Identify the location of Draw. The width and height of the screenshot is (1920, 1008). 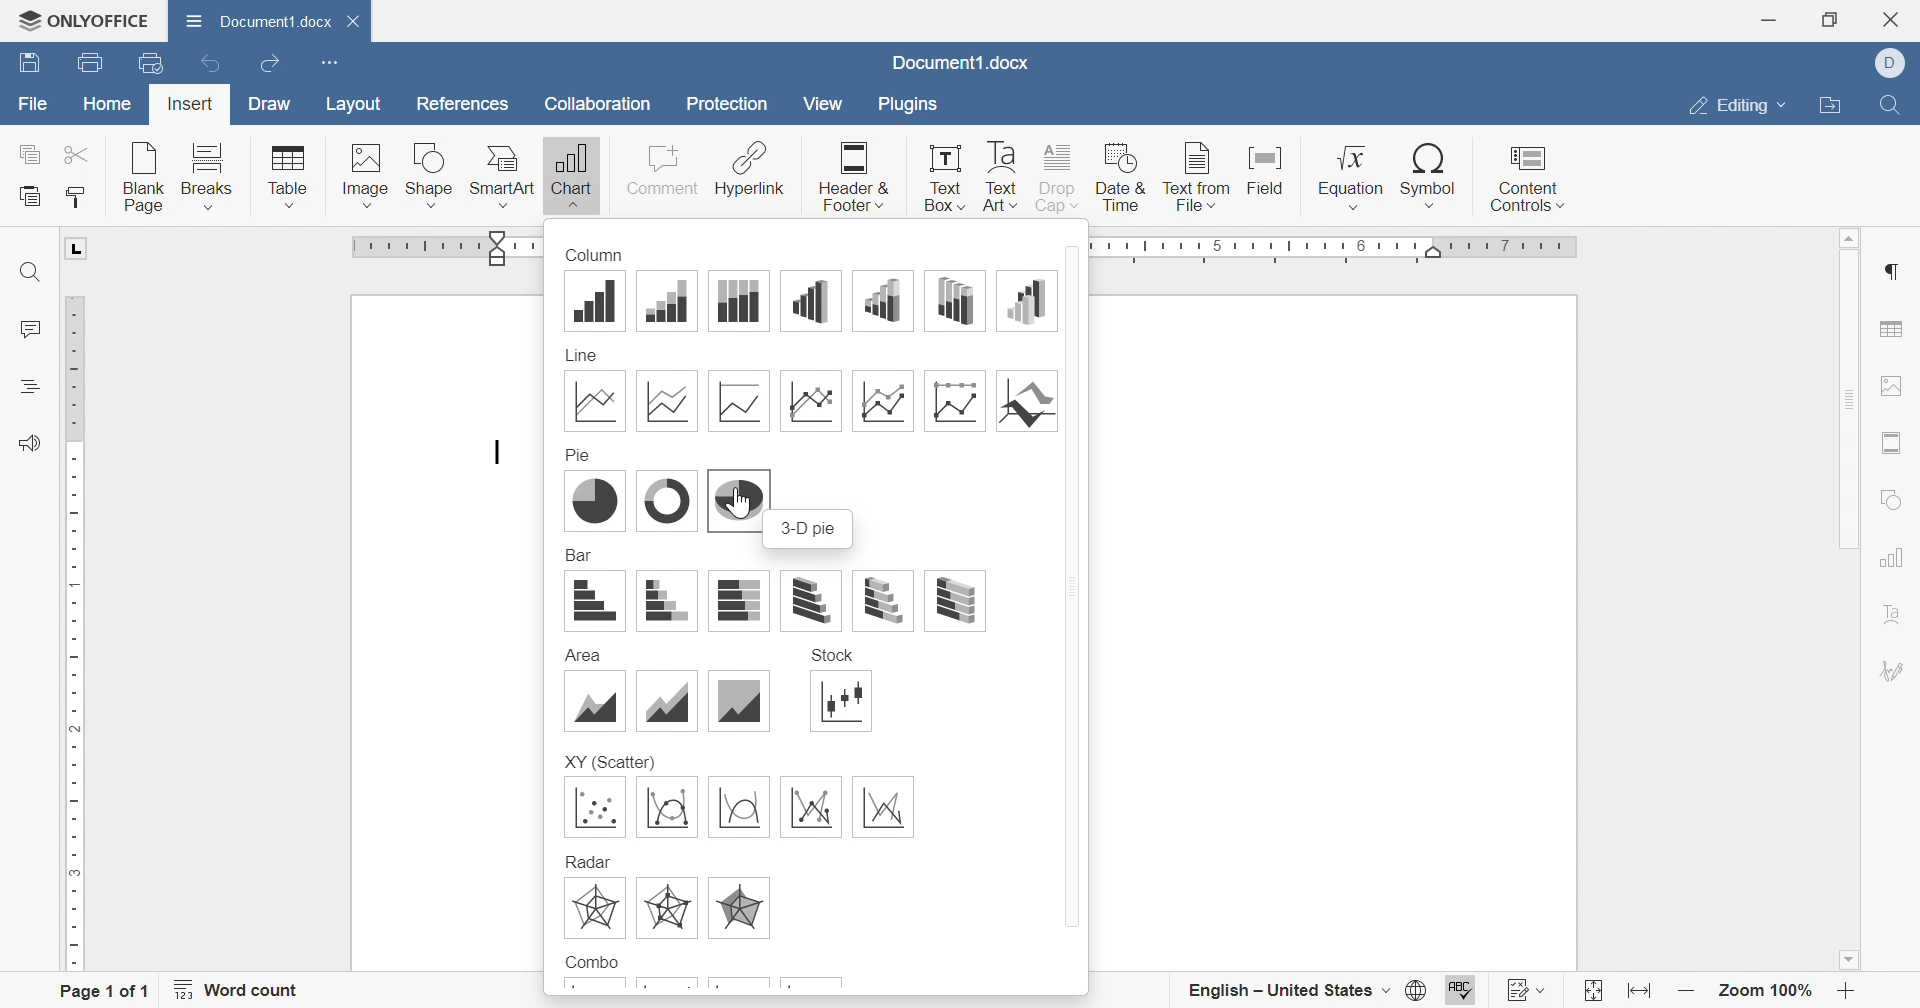
(272, 102).